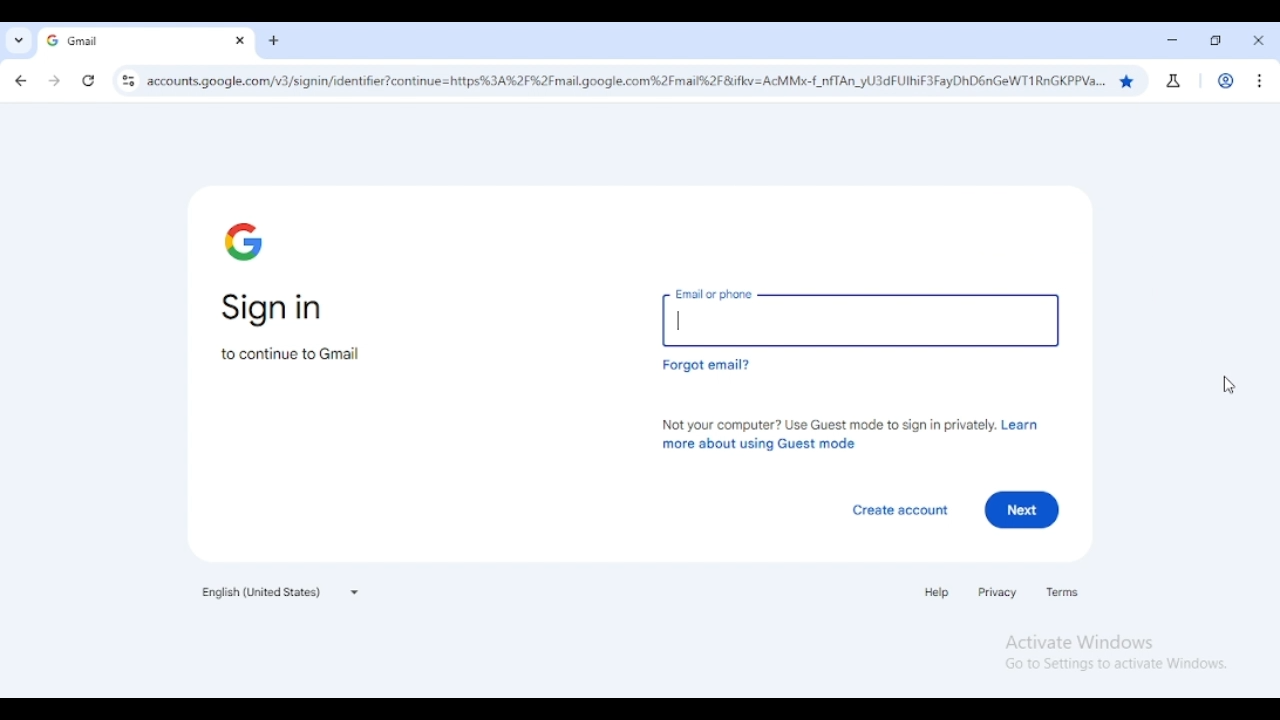 The image size is (1280, 720). What do you see at coordinates (1216, 41) in the screenshot?
I see `maximize` at bounding box center [1216, 41].